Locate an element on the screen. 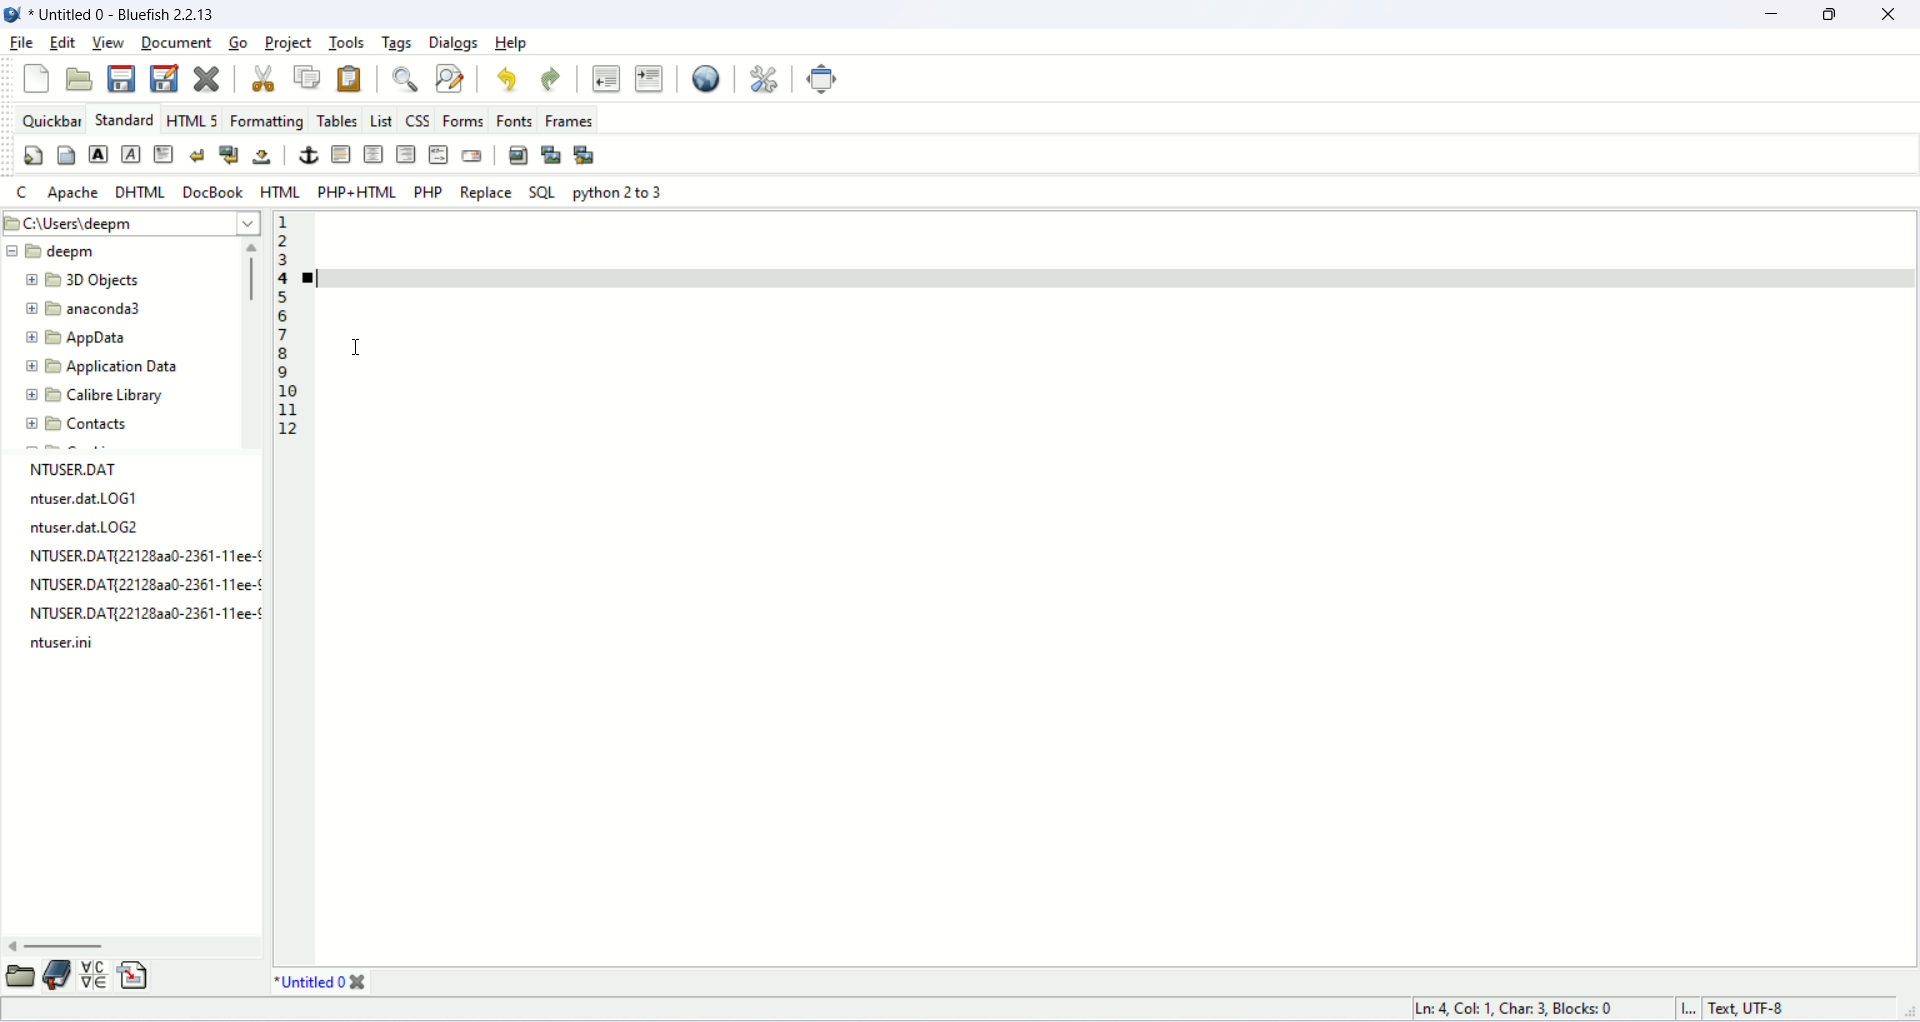  paragraph is located at coordinates (165, 155).